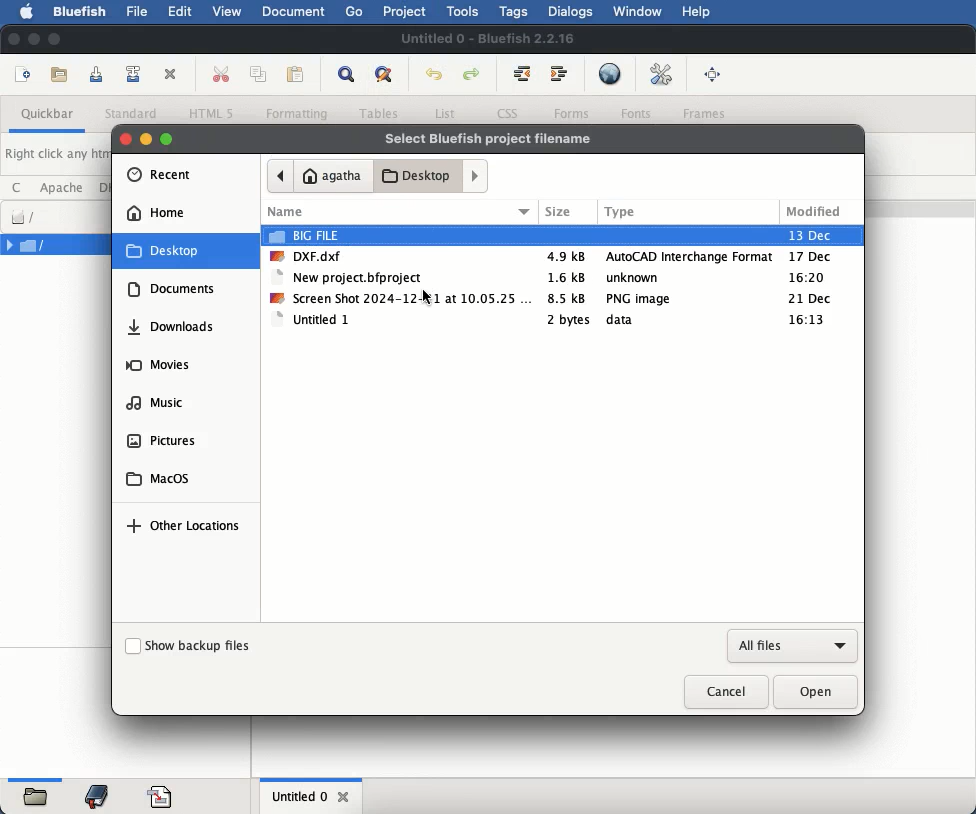 The image size is (976, 814). I want to click on agatha home, so click(331, 178).